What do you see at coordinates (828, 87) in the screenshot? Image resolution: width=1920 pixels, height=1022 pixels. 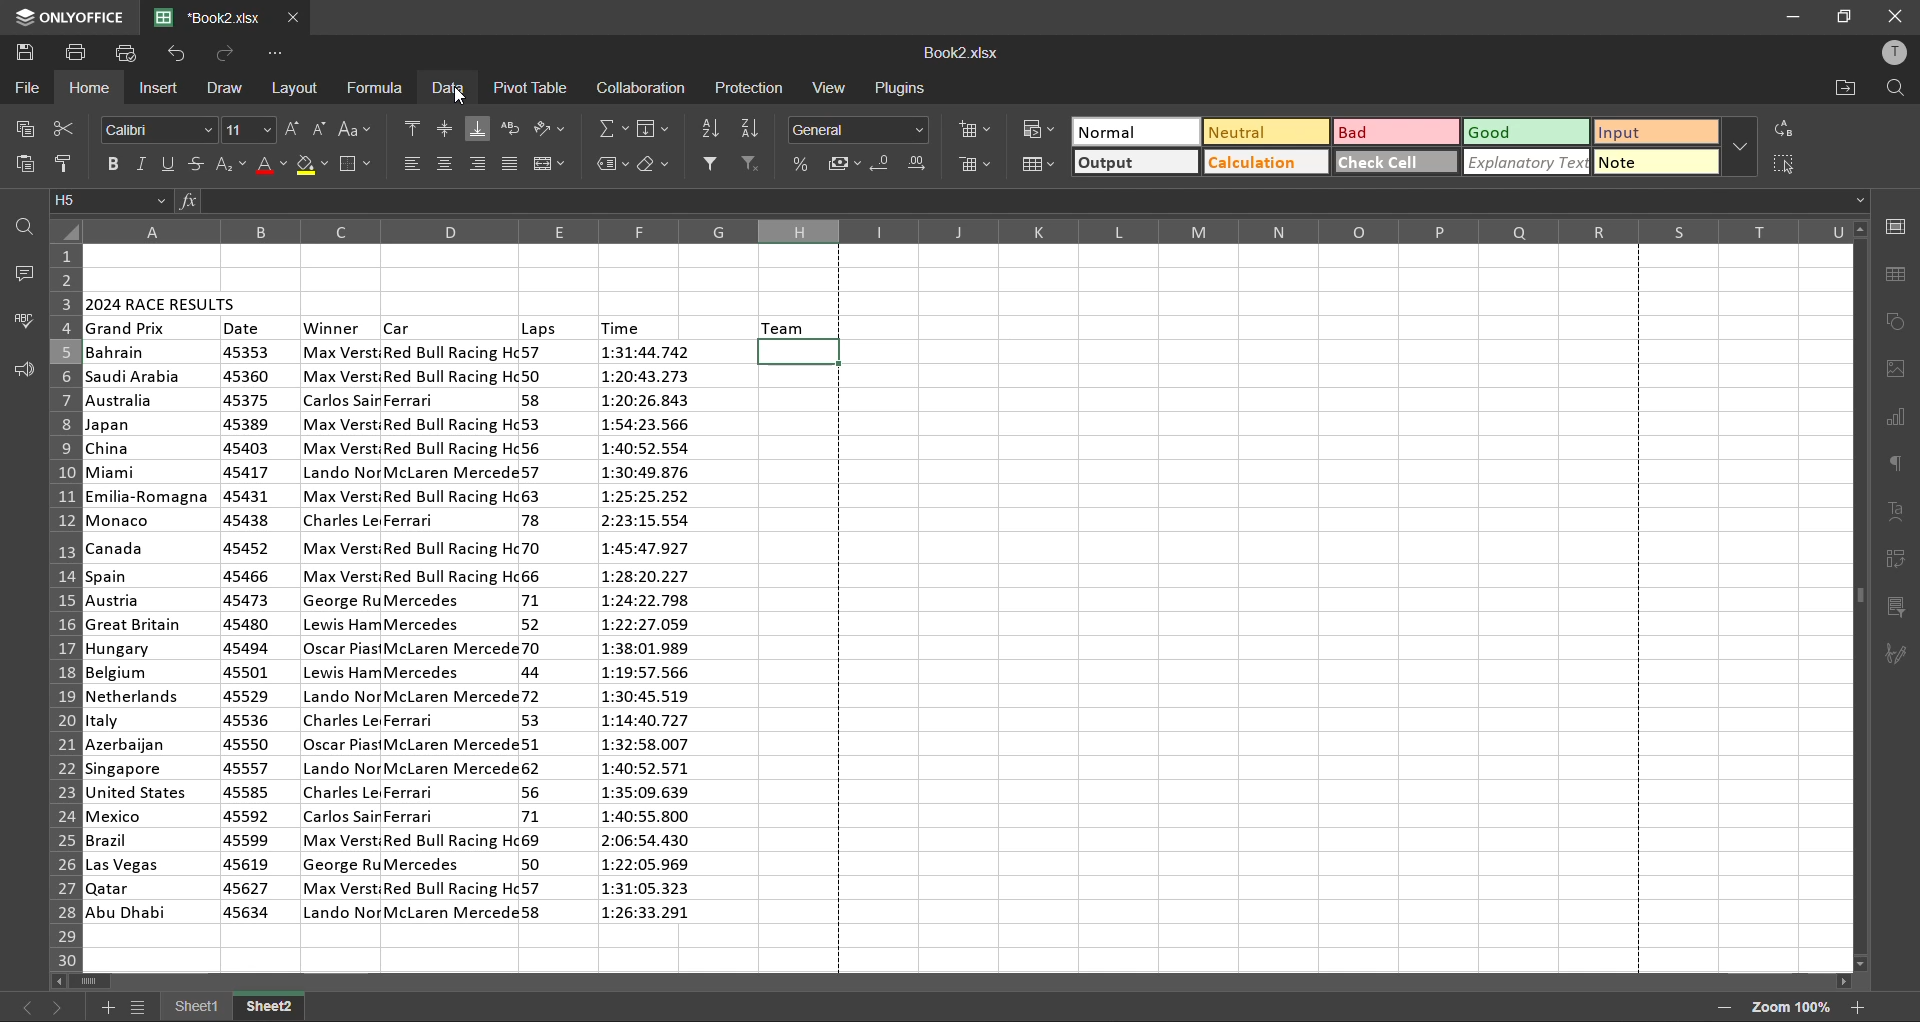 I see `view` at bounding box center [828, 87].